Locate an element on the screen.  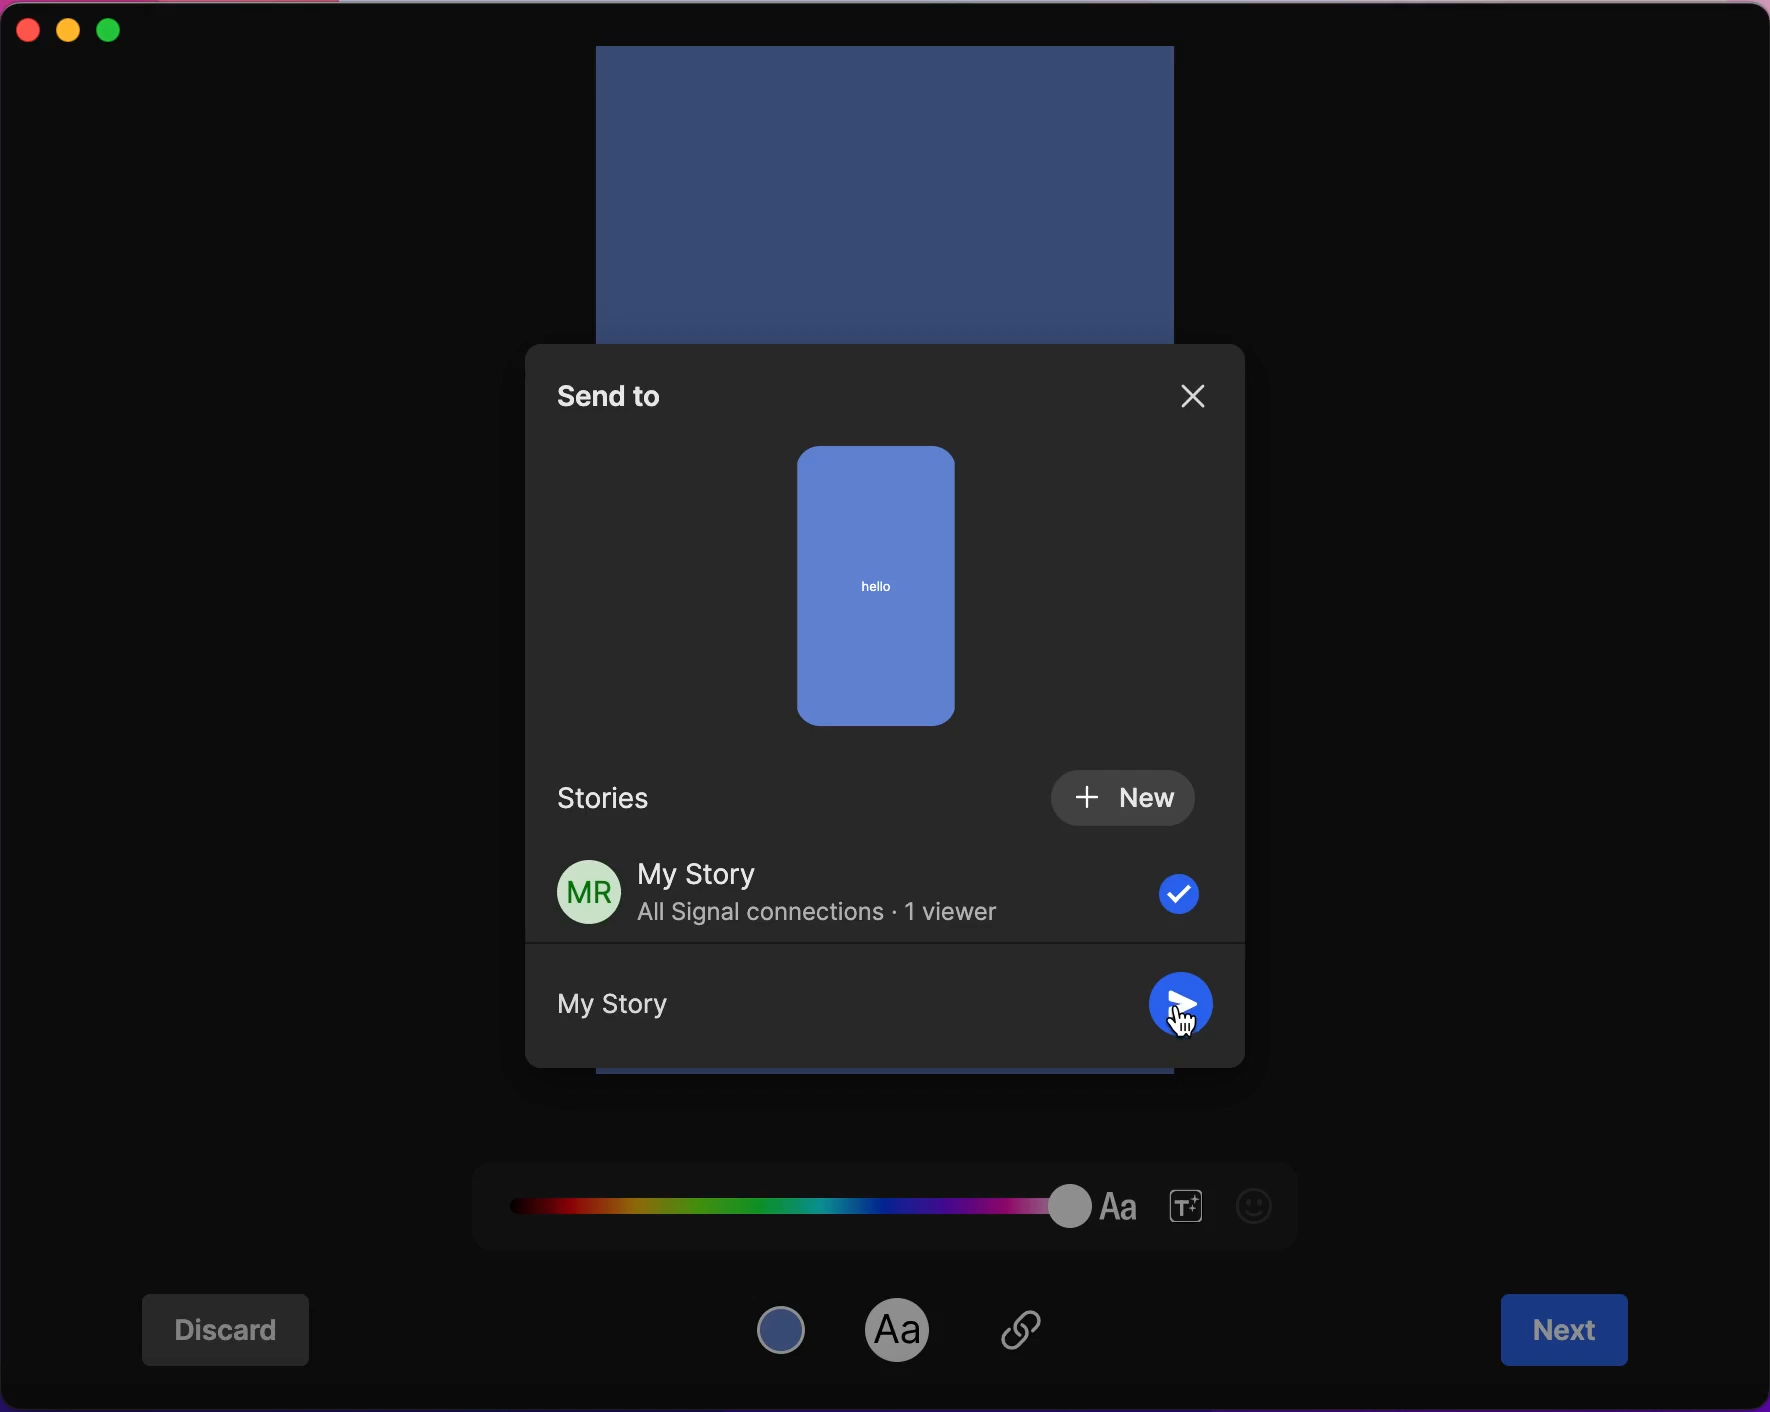
insert is located at coordinates (1047, 1337).